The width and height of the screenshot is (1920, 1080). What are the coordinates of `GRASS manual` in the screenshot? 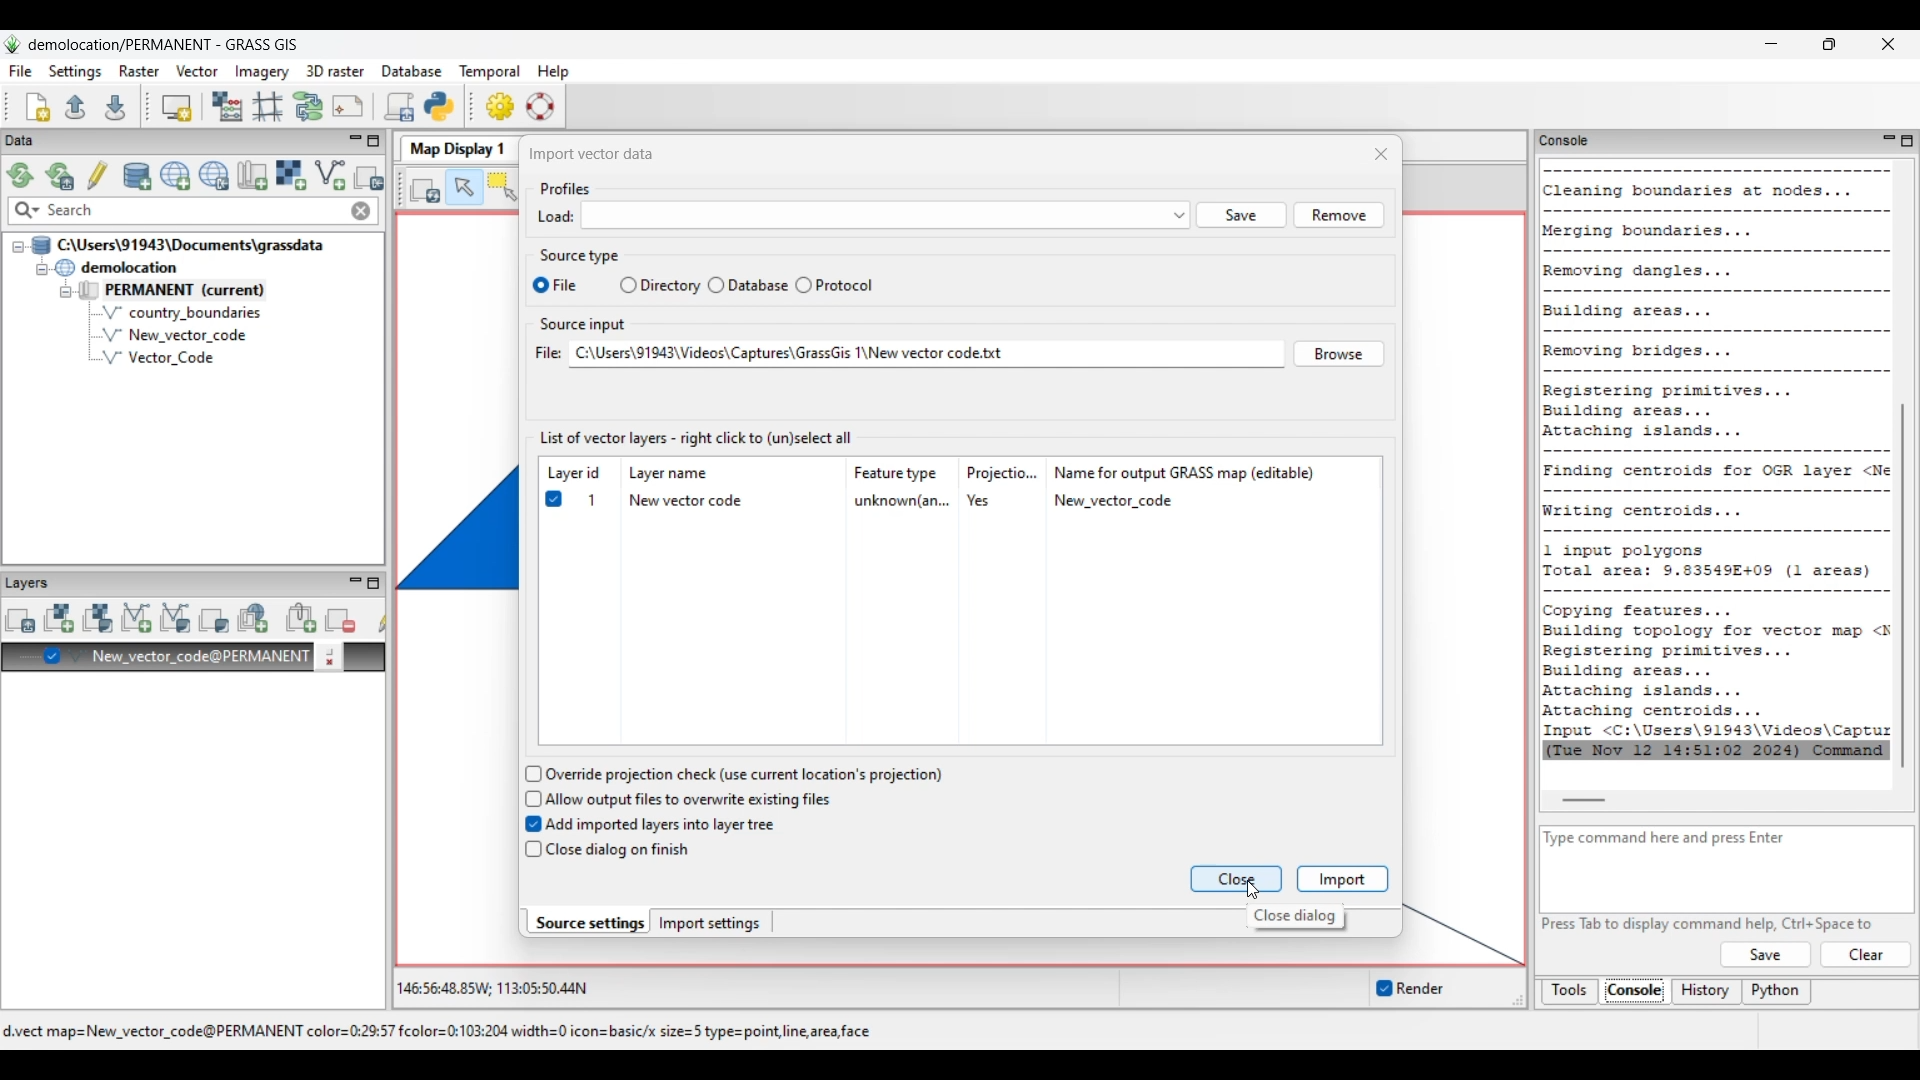 It's located at (540, 106).